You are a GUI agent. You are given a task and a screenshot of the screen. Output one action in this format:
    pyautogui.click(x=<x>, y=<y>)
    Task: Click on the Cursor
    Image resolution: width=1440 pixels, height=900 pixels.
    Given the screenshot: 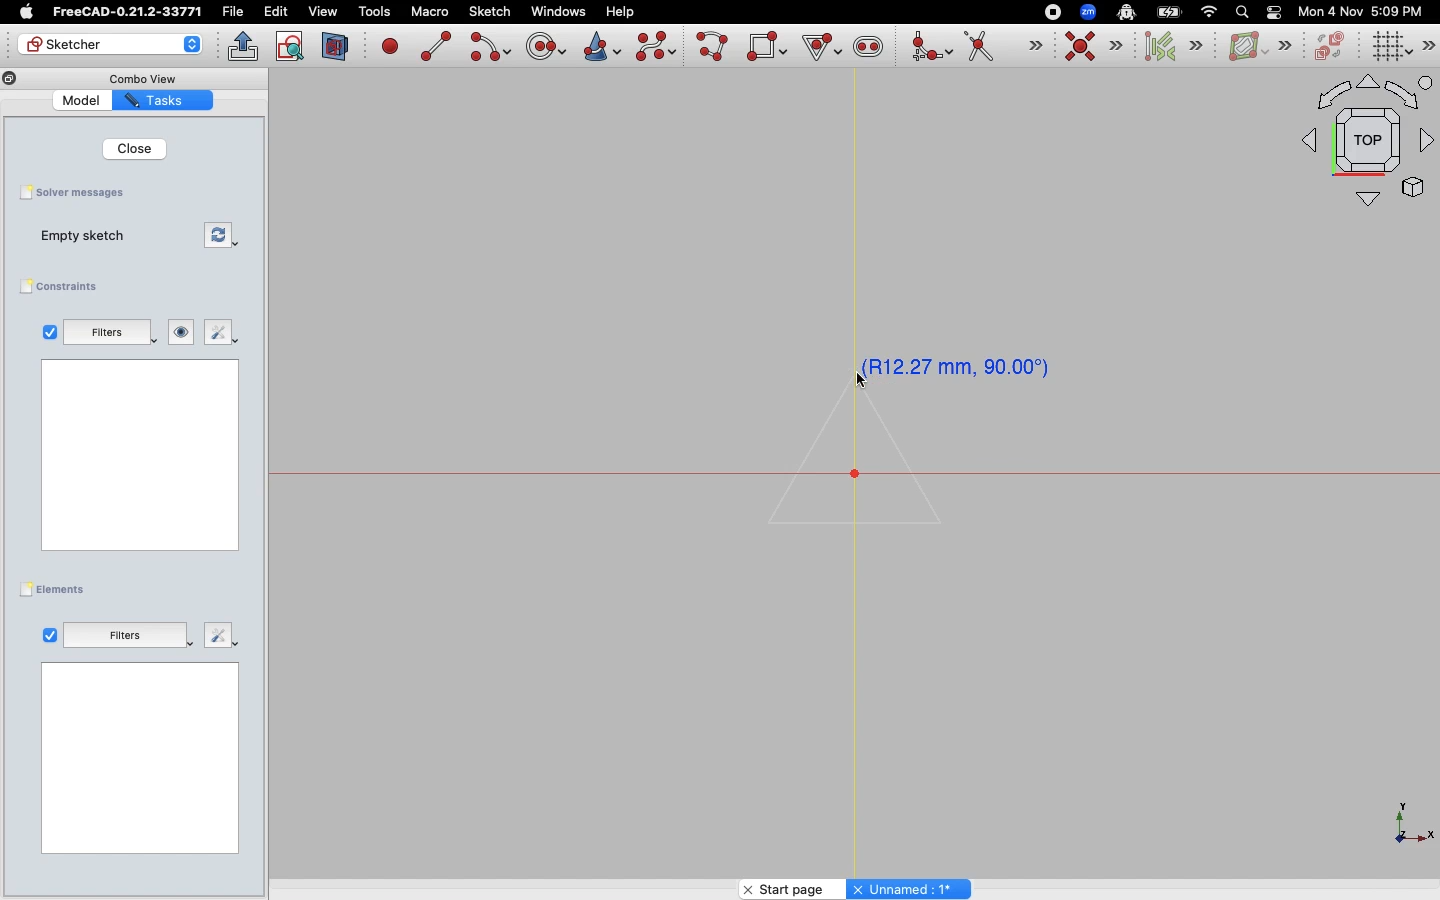 What is the action you would take?
    pyautogui.click(x=870, y=383)
    